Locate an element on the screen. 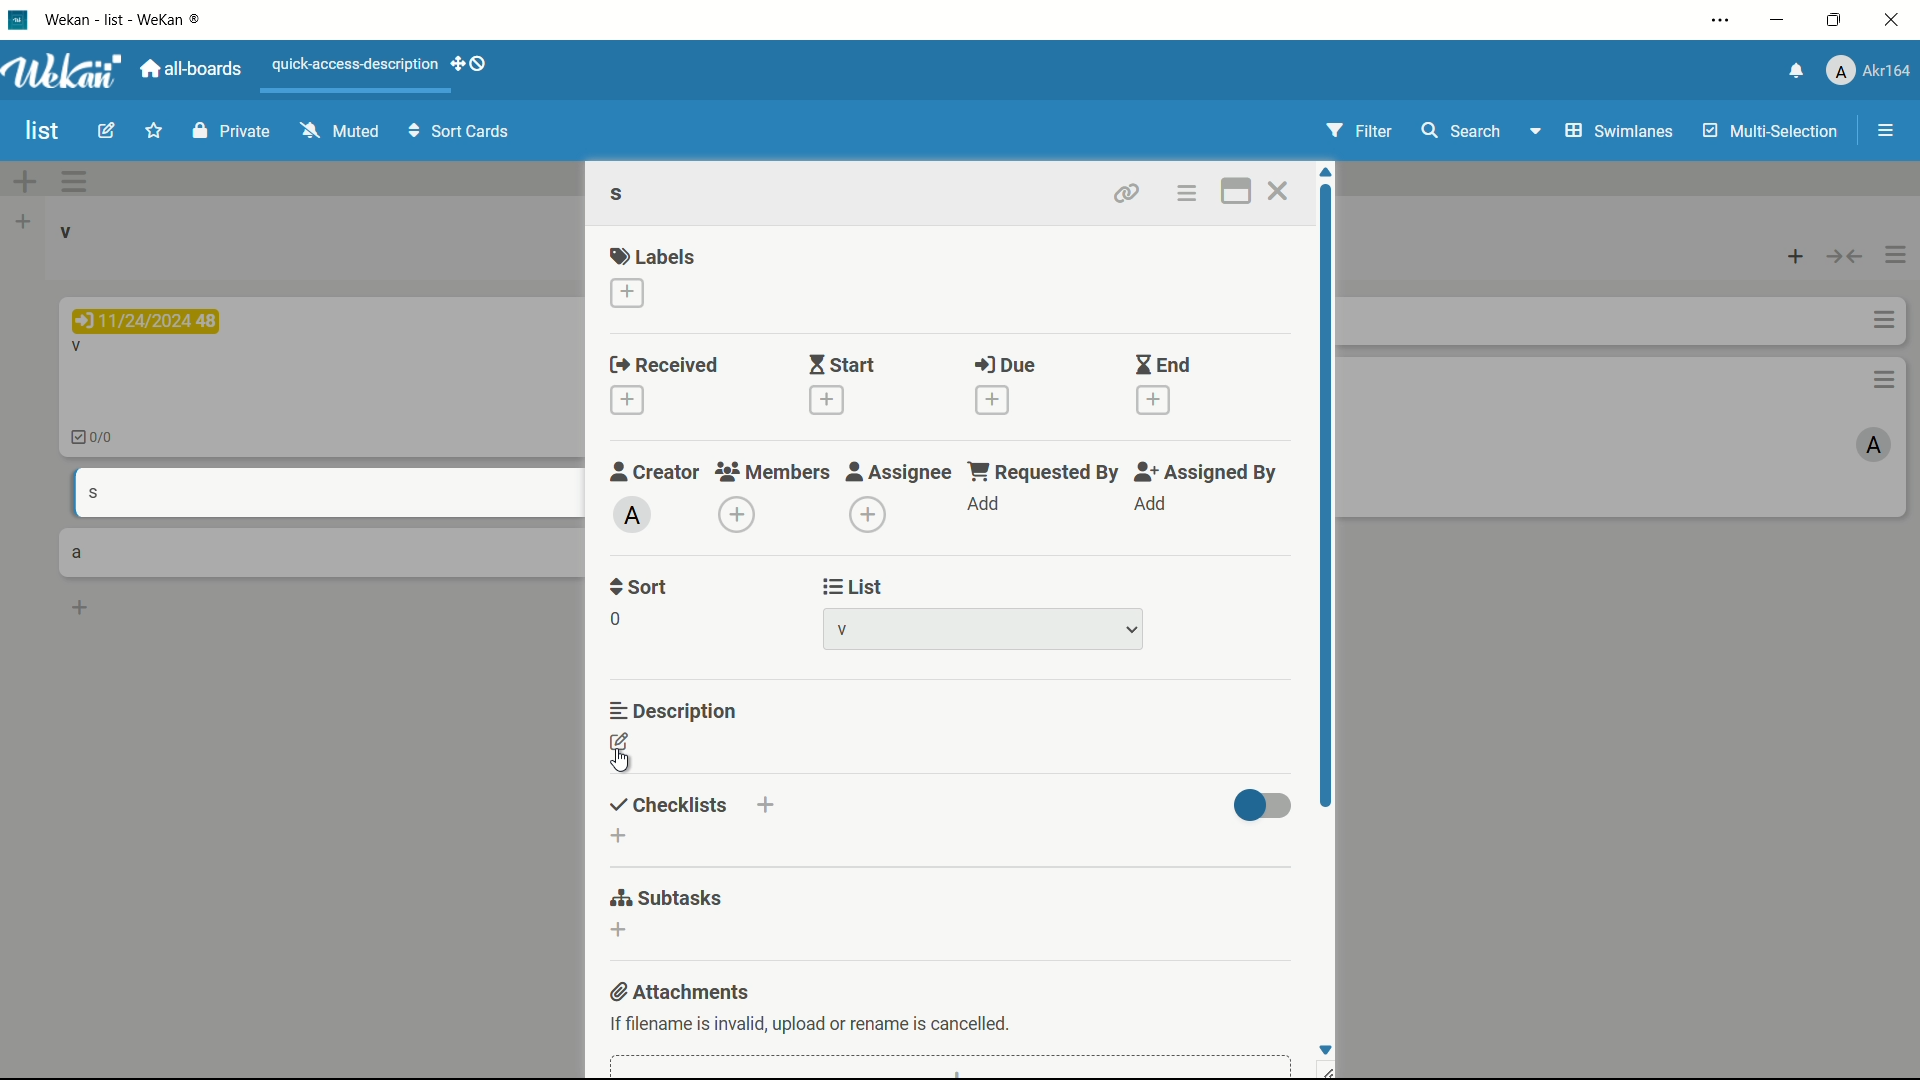 The image size is (1920, 1080). private is located at coordinates (230, 130).